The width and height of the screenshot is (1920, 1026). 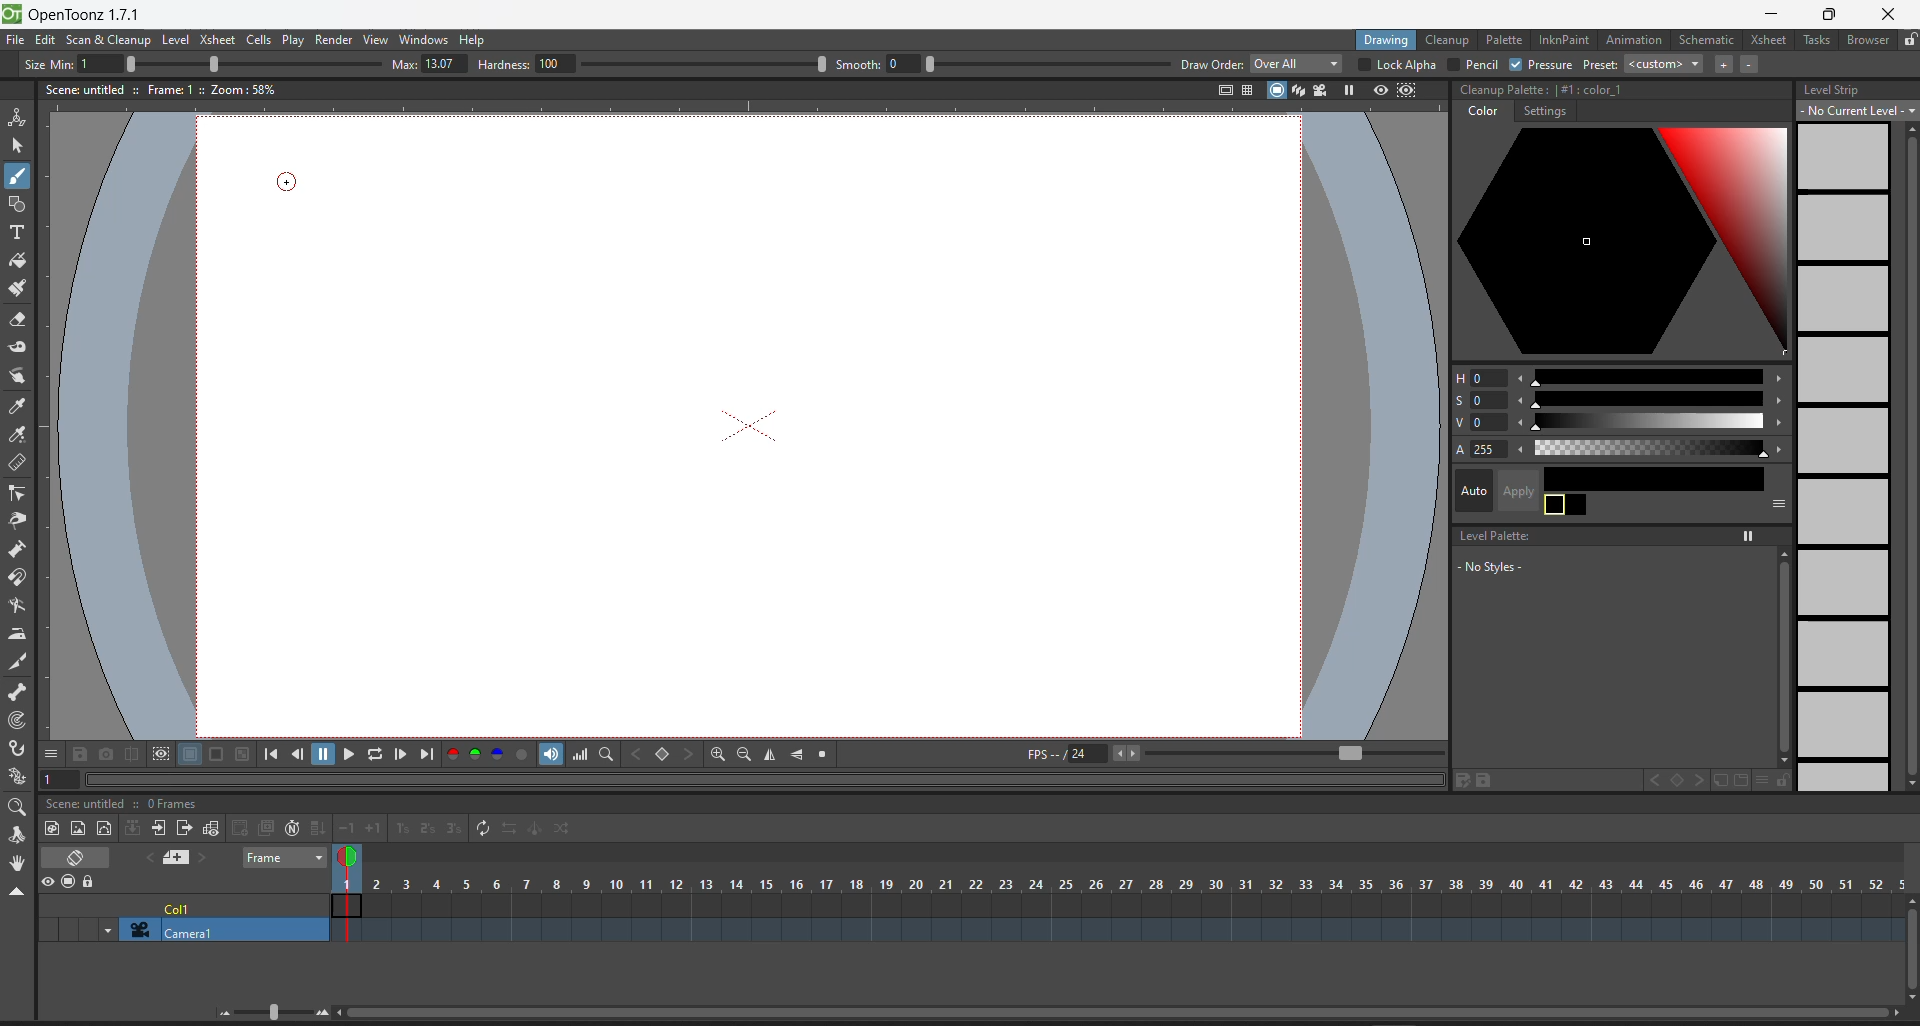 I want to click on cells, so click(x=259, y=40).